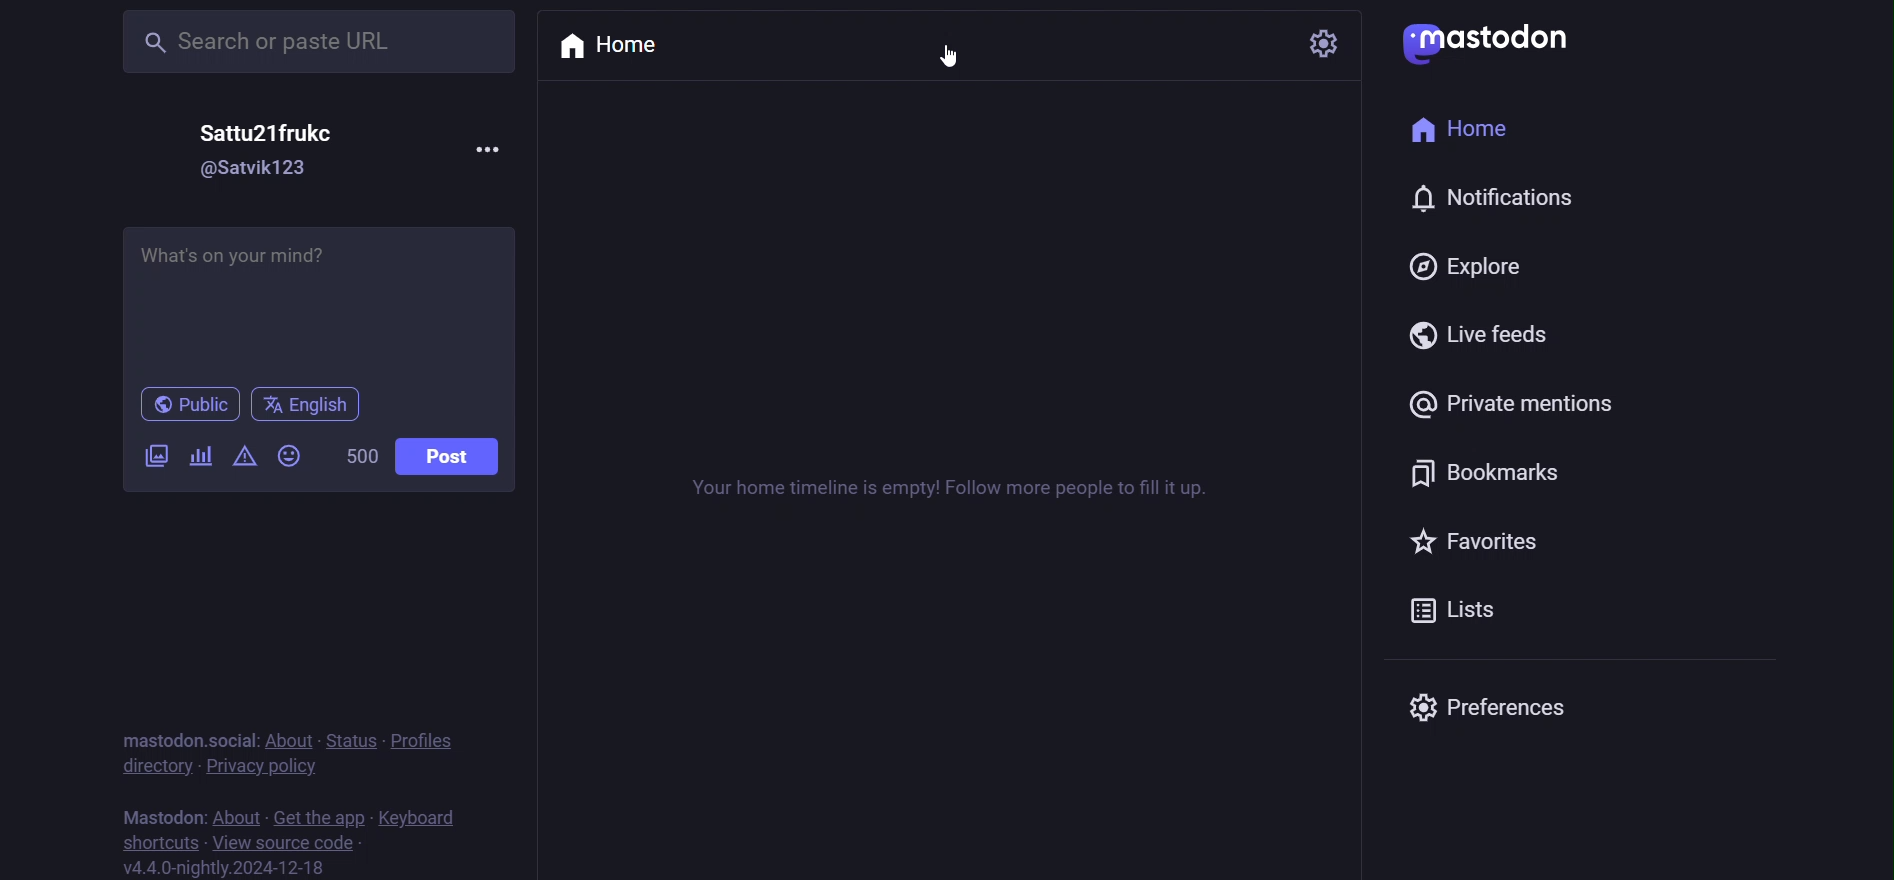 Image resolution: width=1894 pixels, height=880 pixels. Describe the element at coordinates (913, 488) in the screenshot. I see `timeline instruction` at that location.